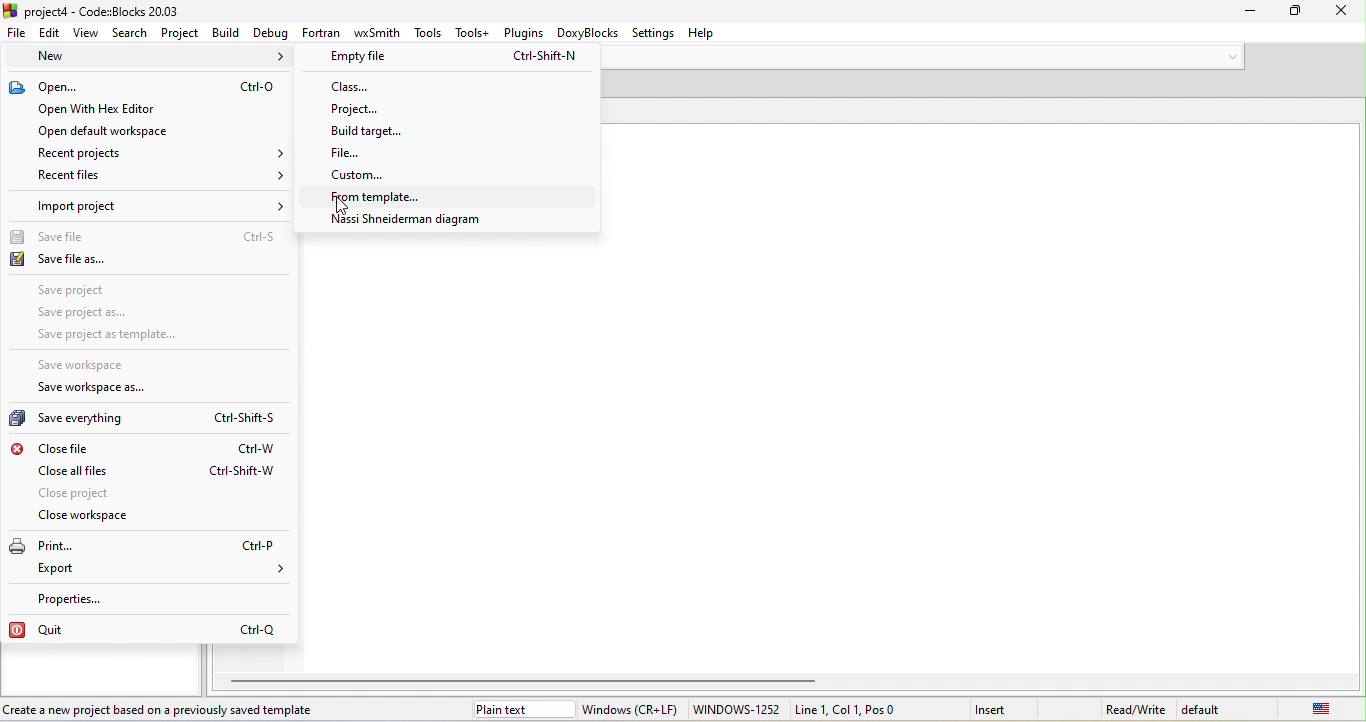  What do you see at coordinates (228, 32) in the screenshot?
I see `build` at bounding box center [228, 32].